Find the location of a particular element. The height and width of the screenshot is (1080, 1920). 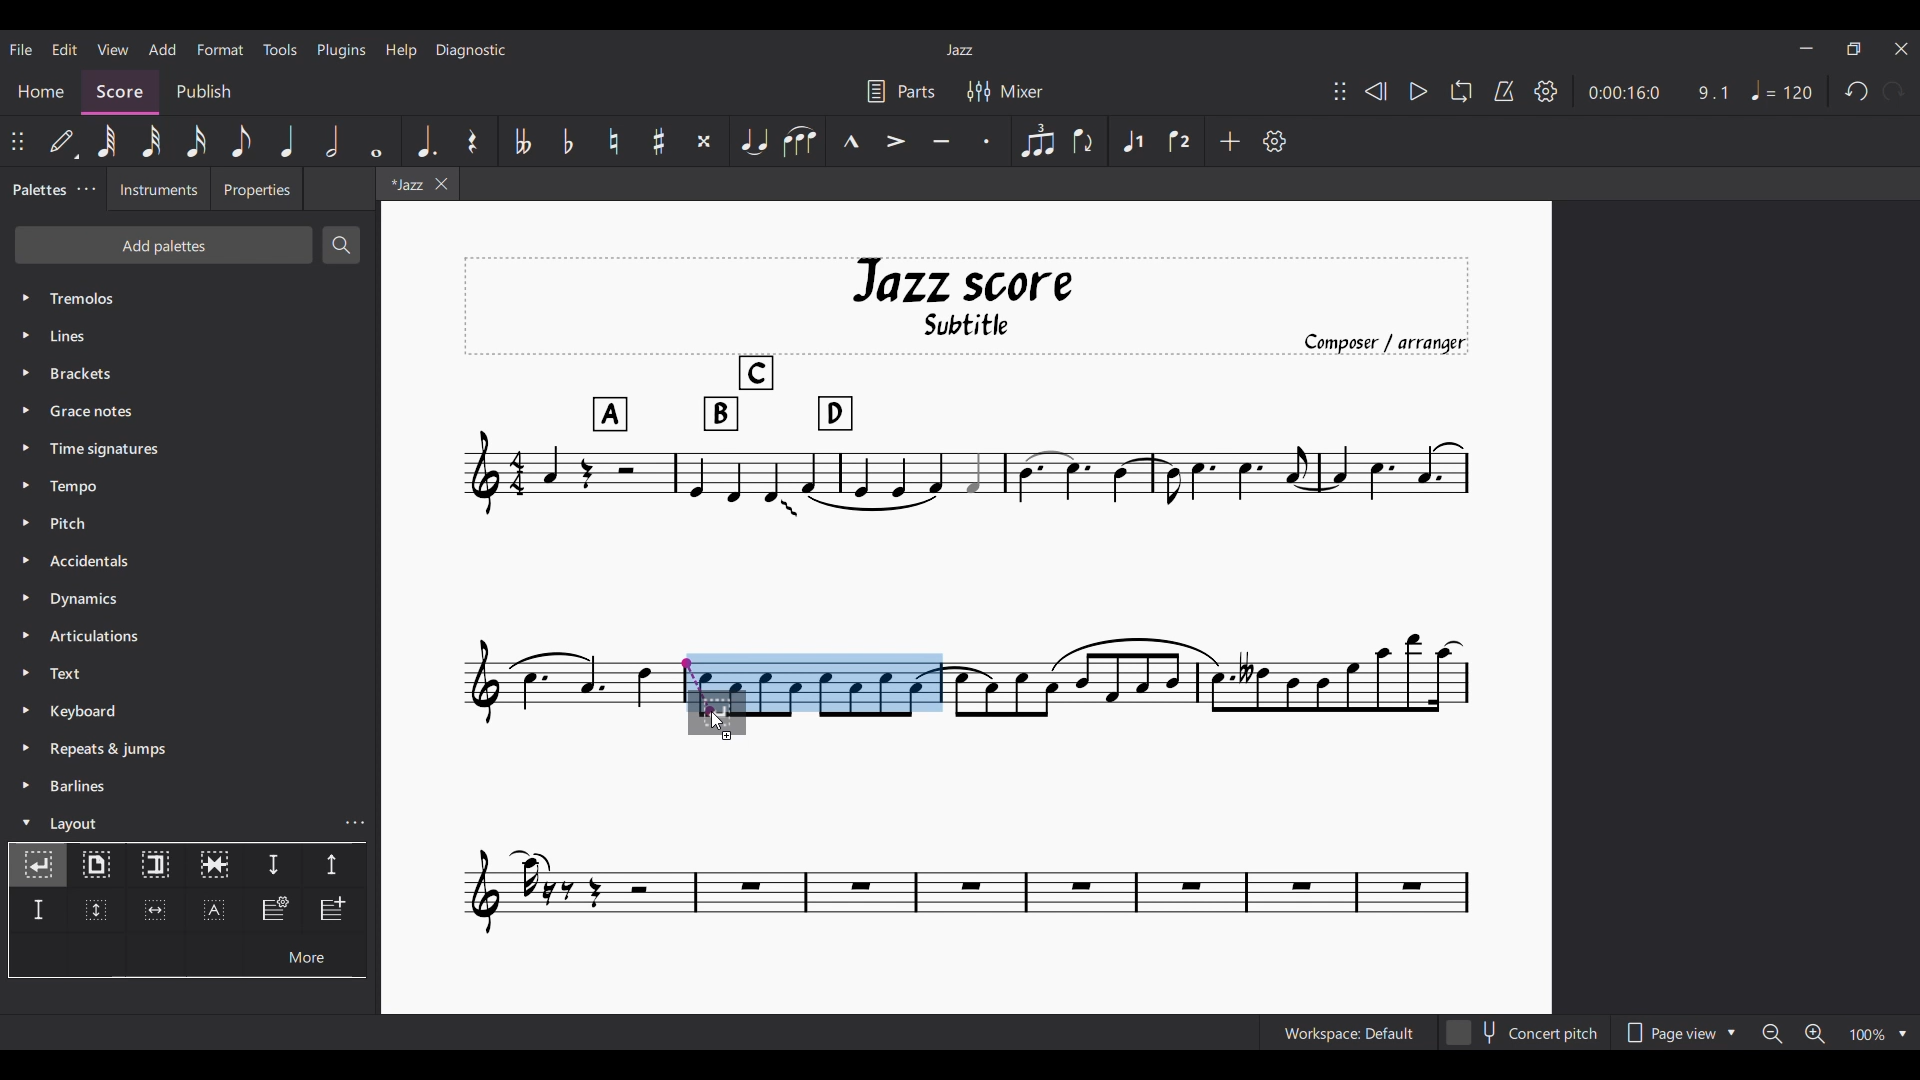

Workspace: Default is located at coordinates (1349, 1032).